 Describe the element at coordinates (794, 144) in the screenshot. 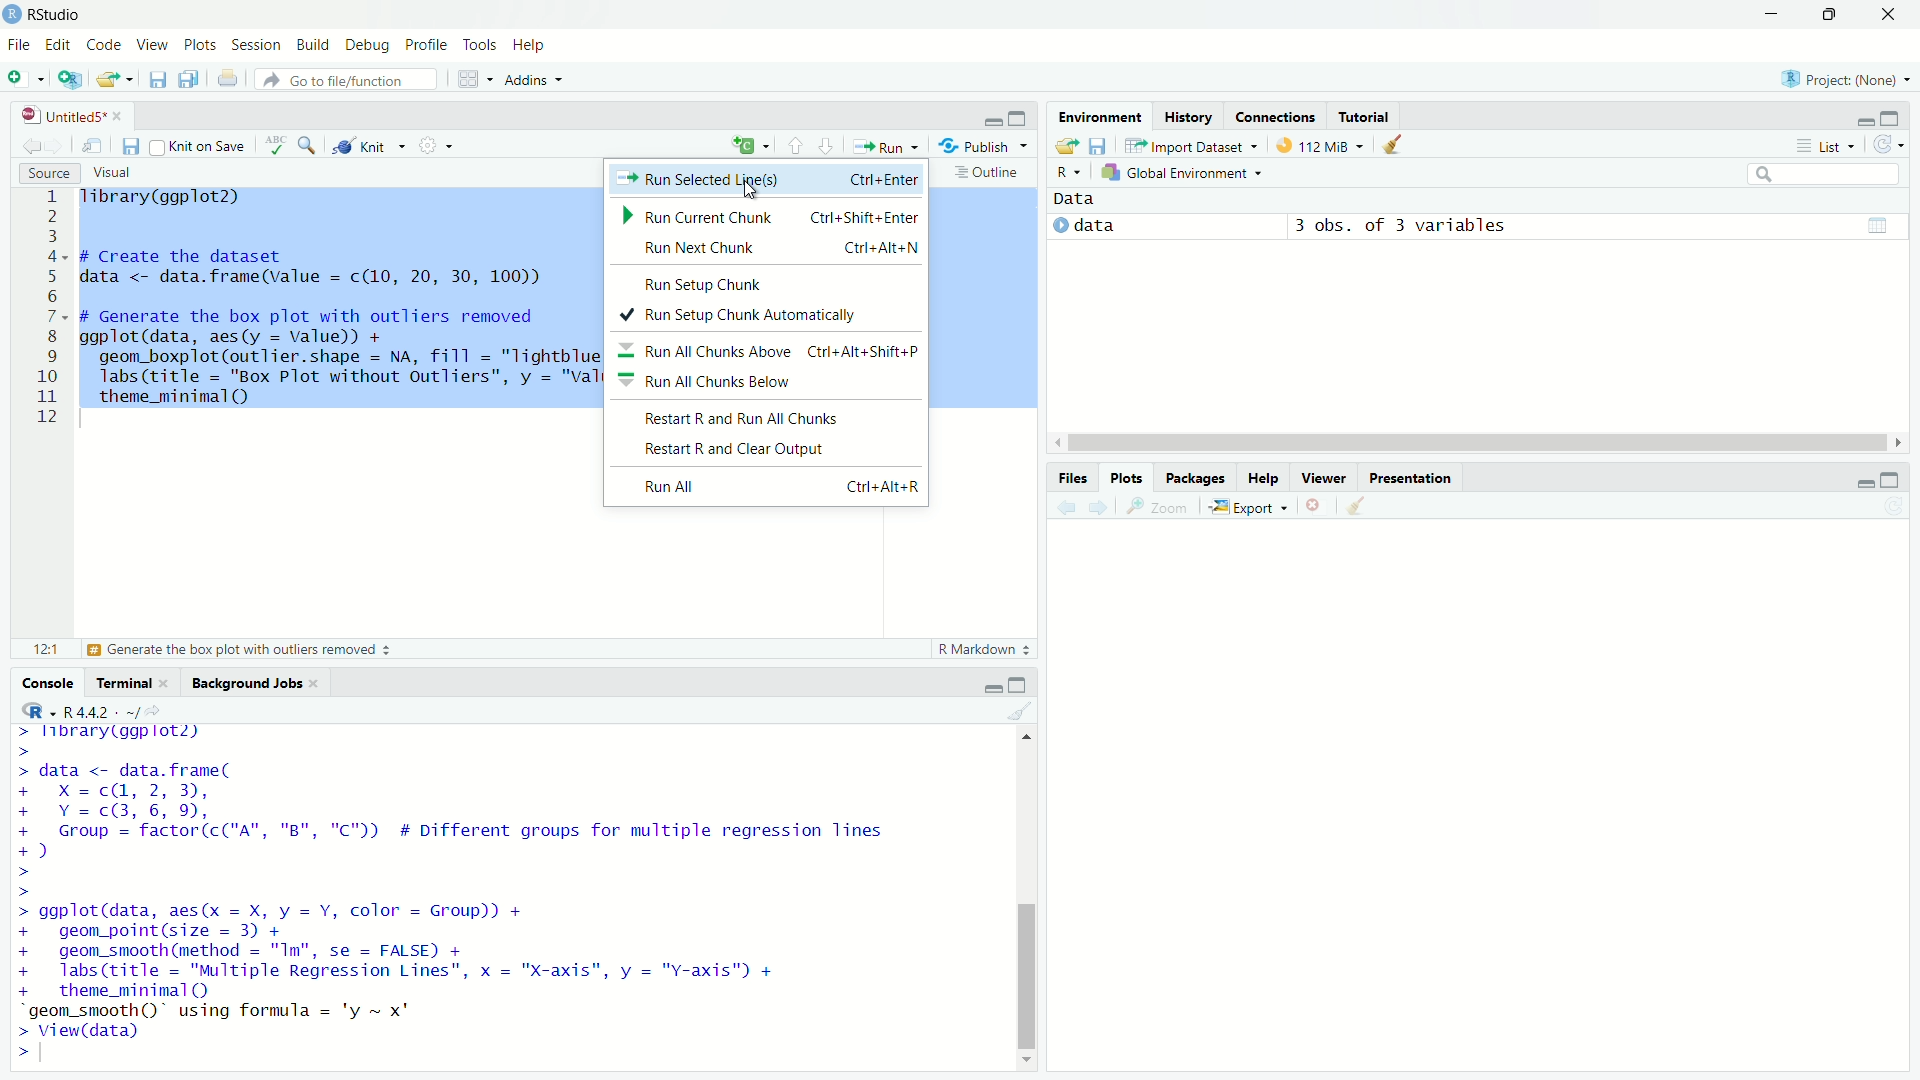

I see `upward` at that location.